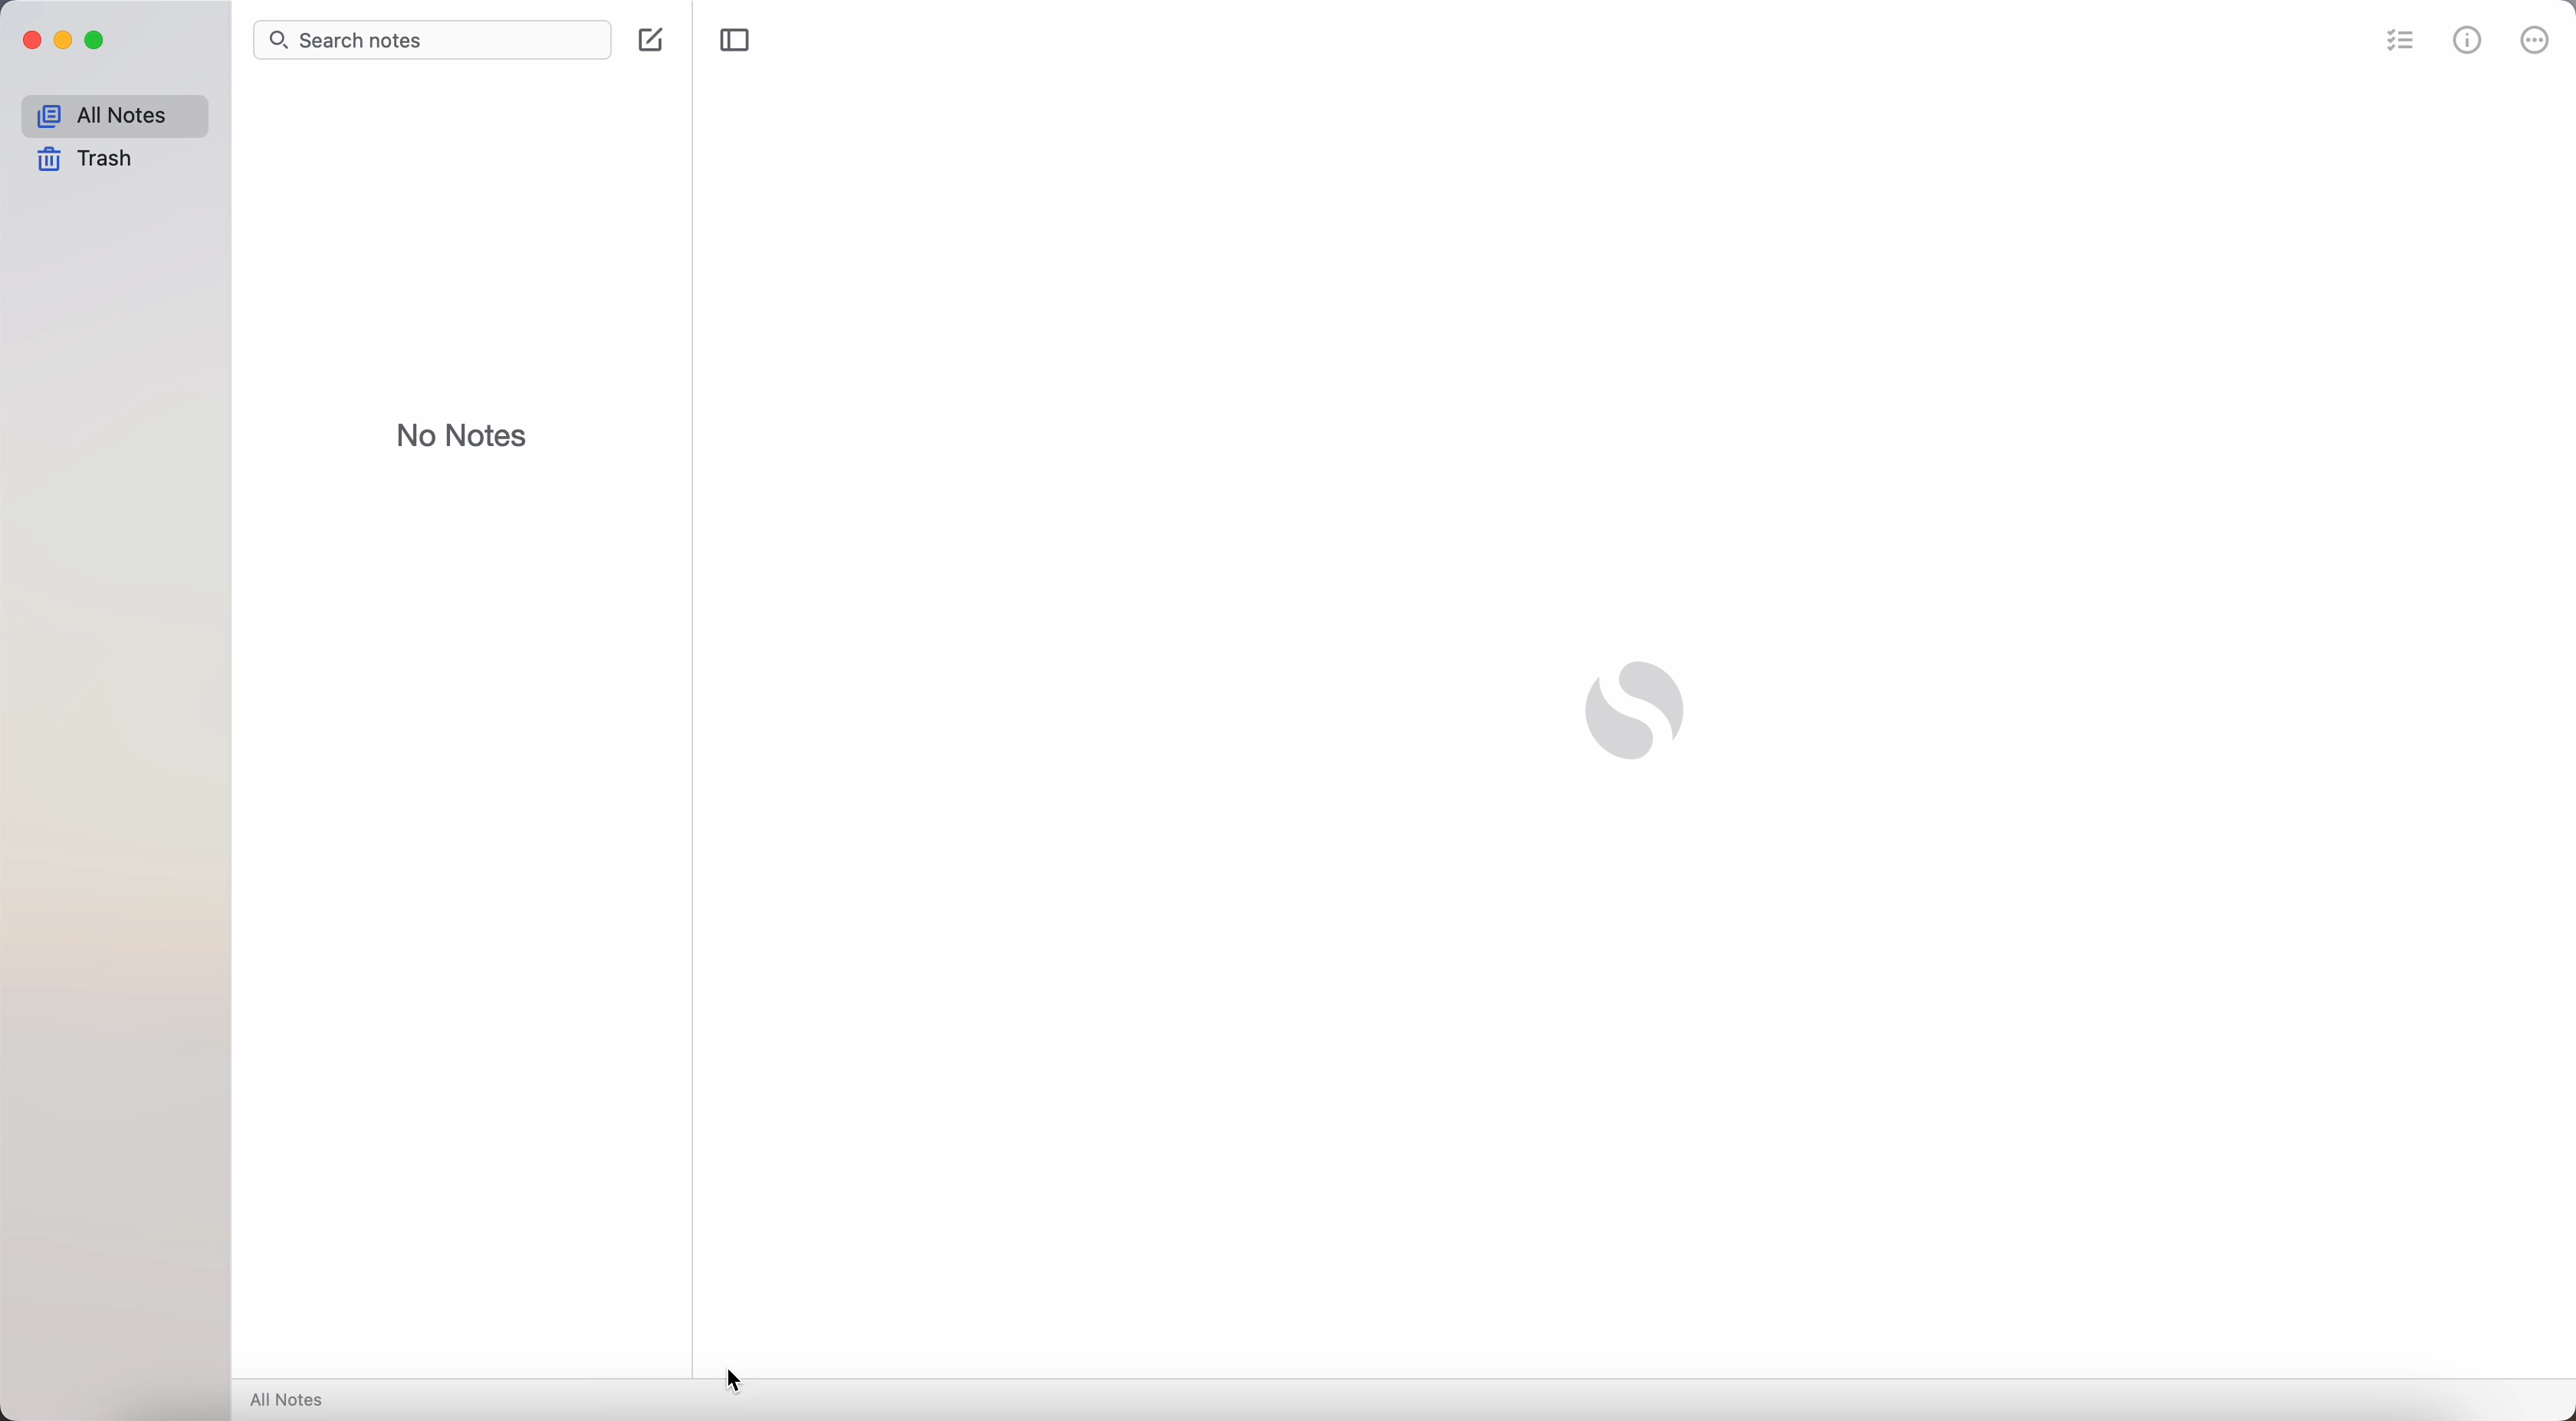 The width and height of the screenshot is (2576, 1421). What do you see at coordinates (2534, 39) in the screenshot?
I see `more options` at bounding box center [2534, 39].